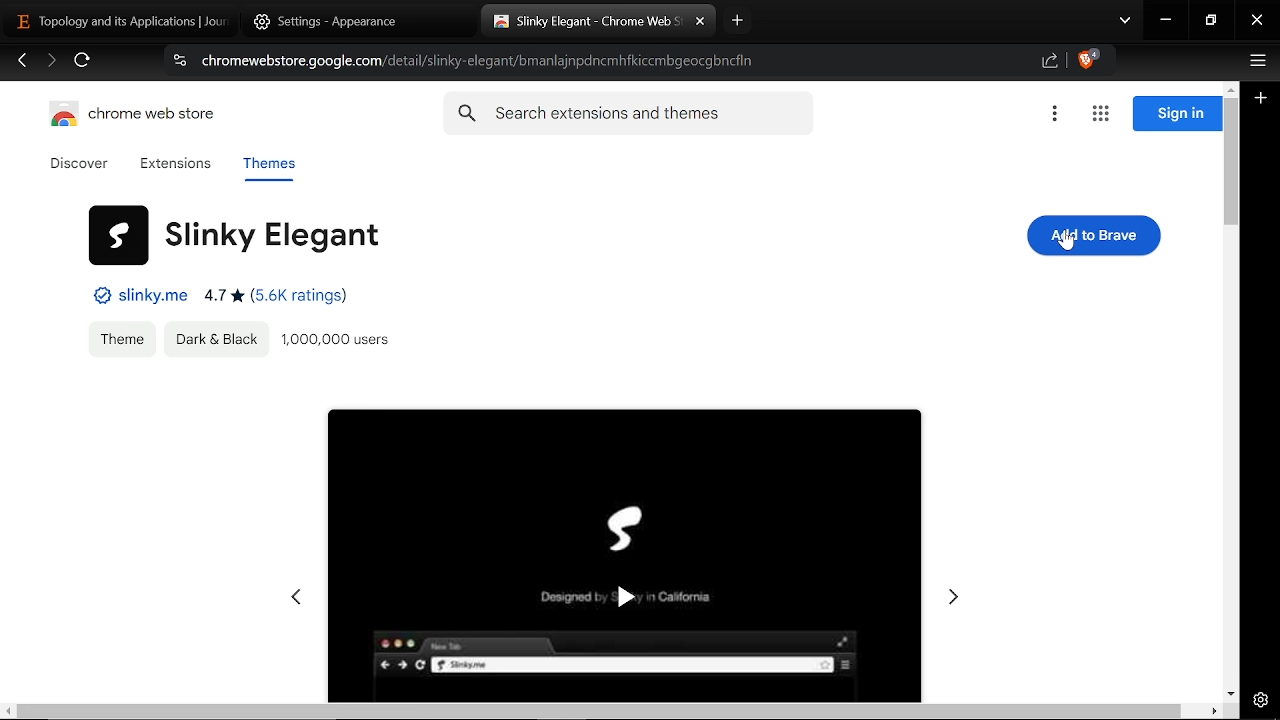  Describe the element at coordinates (1261, 699) in the screenshot. I see `Settings` at that location.